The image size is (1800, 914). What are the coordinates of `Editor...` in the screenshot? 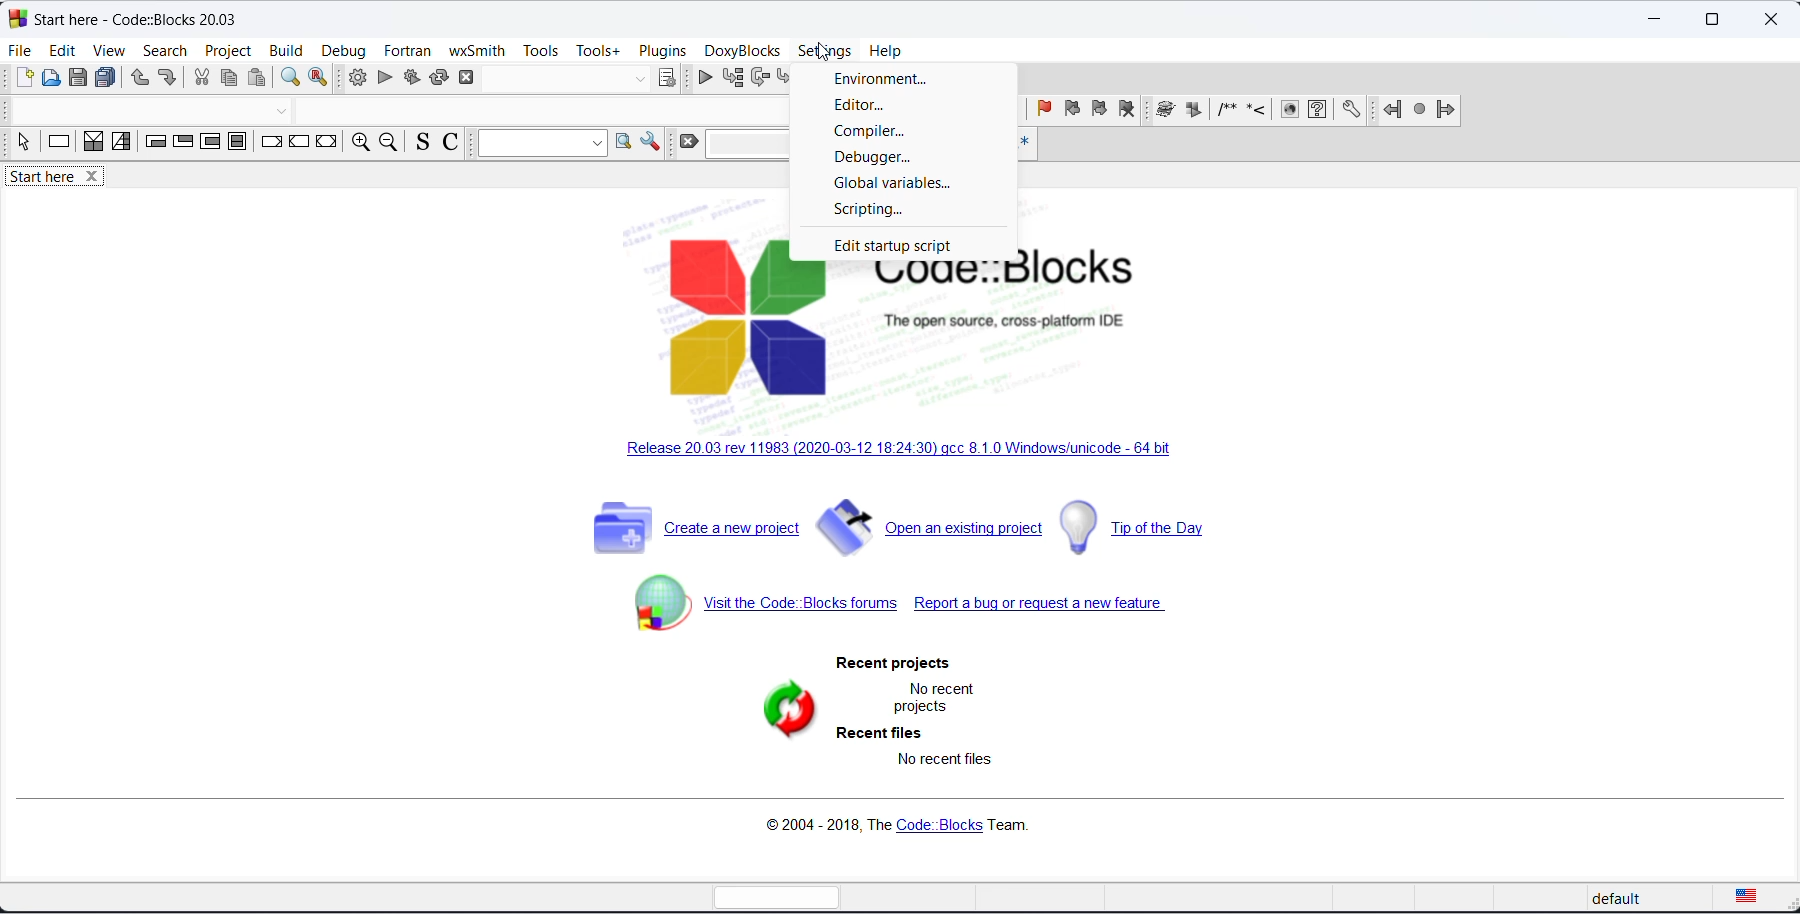 It's located at (870, 103).